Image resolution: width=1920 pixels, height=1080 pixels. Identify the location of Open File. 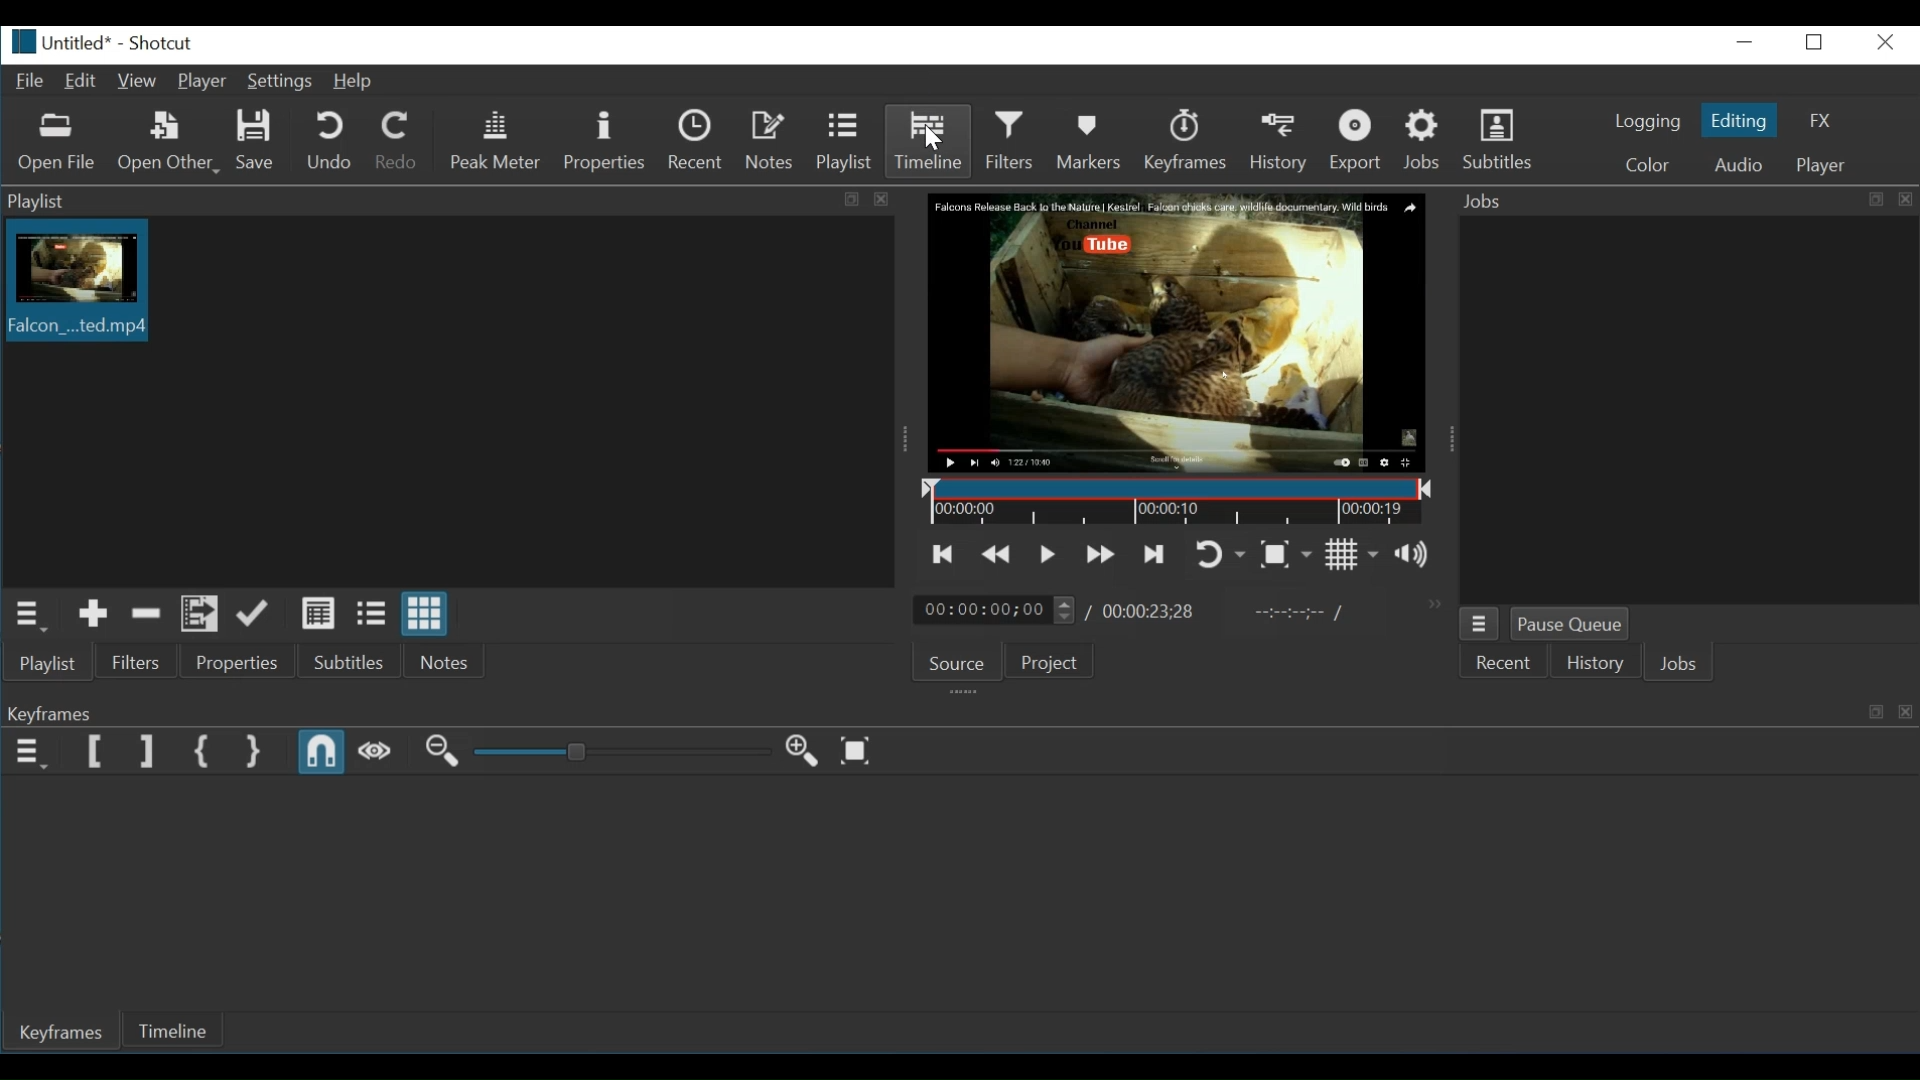
(57, 145).